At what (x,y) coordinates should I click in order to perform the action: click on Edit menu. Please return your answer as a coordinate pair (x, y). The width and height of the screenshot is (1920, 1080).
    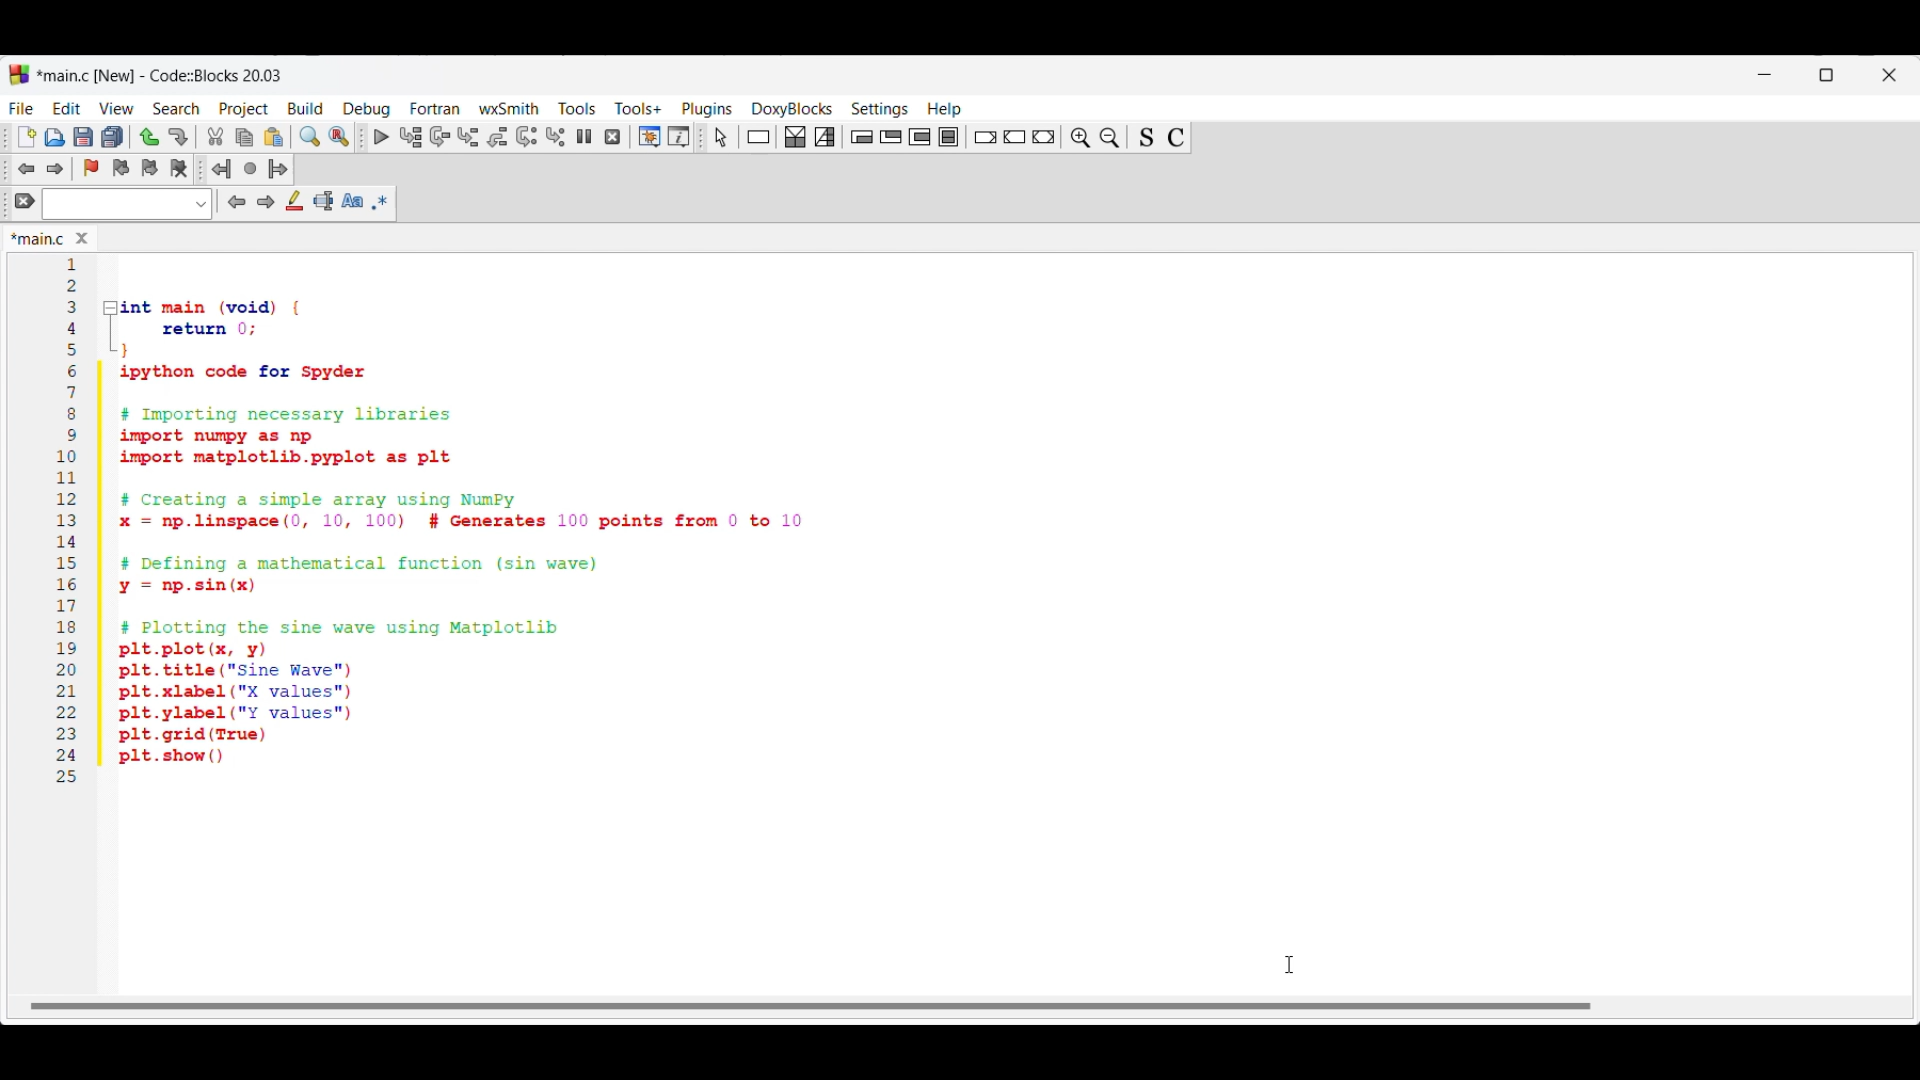
    Looking at the image, I should click on (68, 108).